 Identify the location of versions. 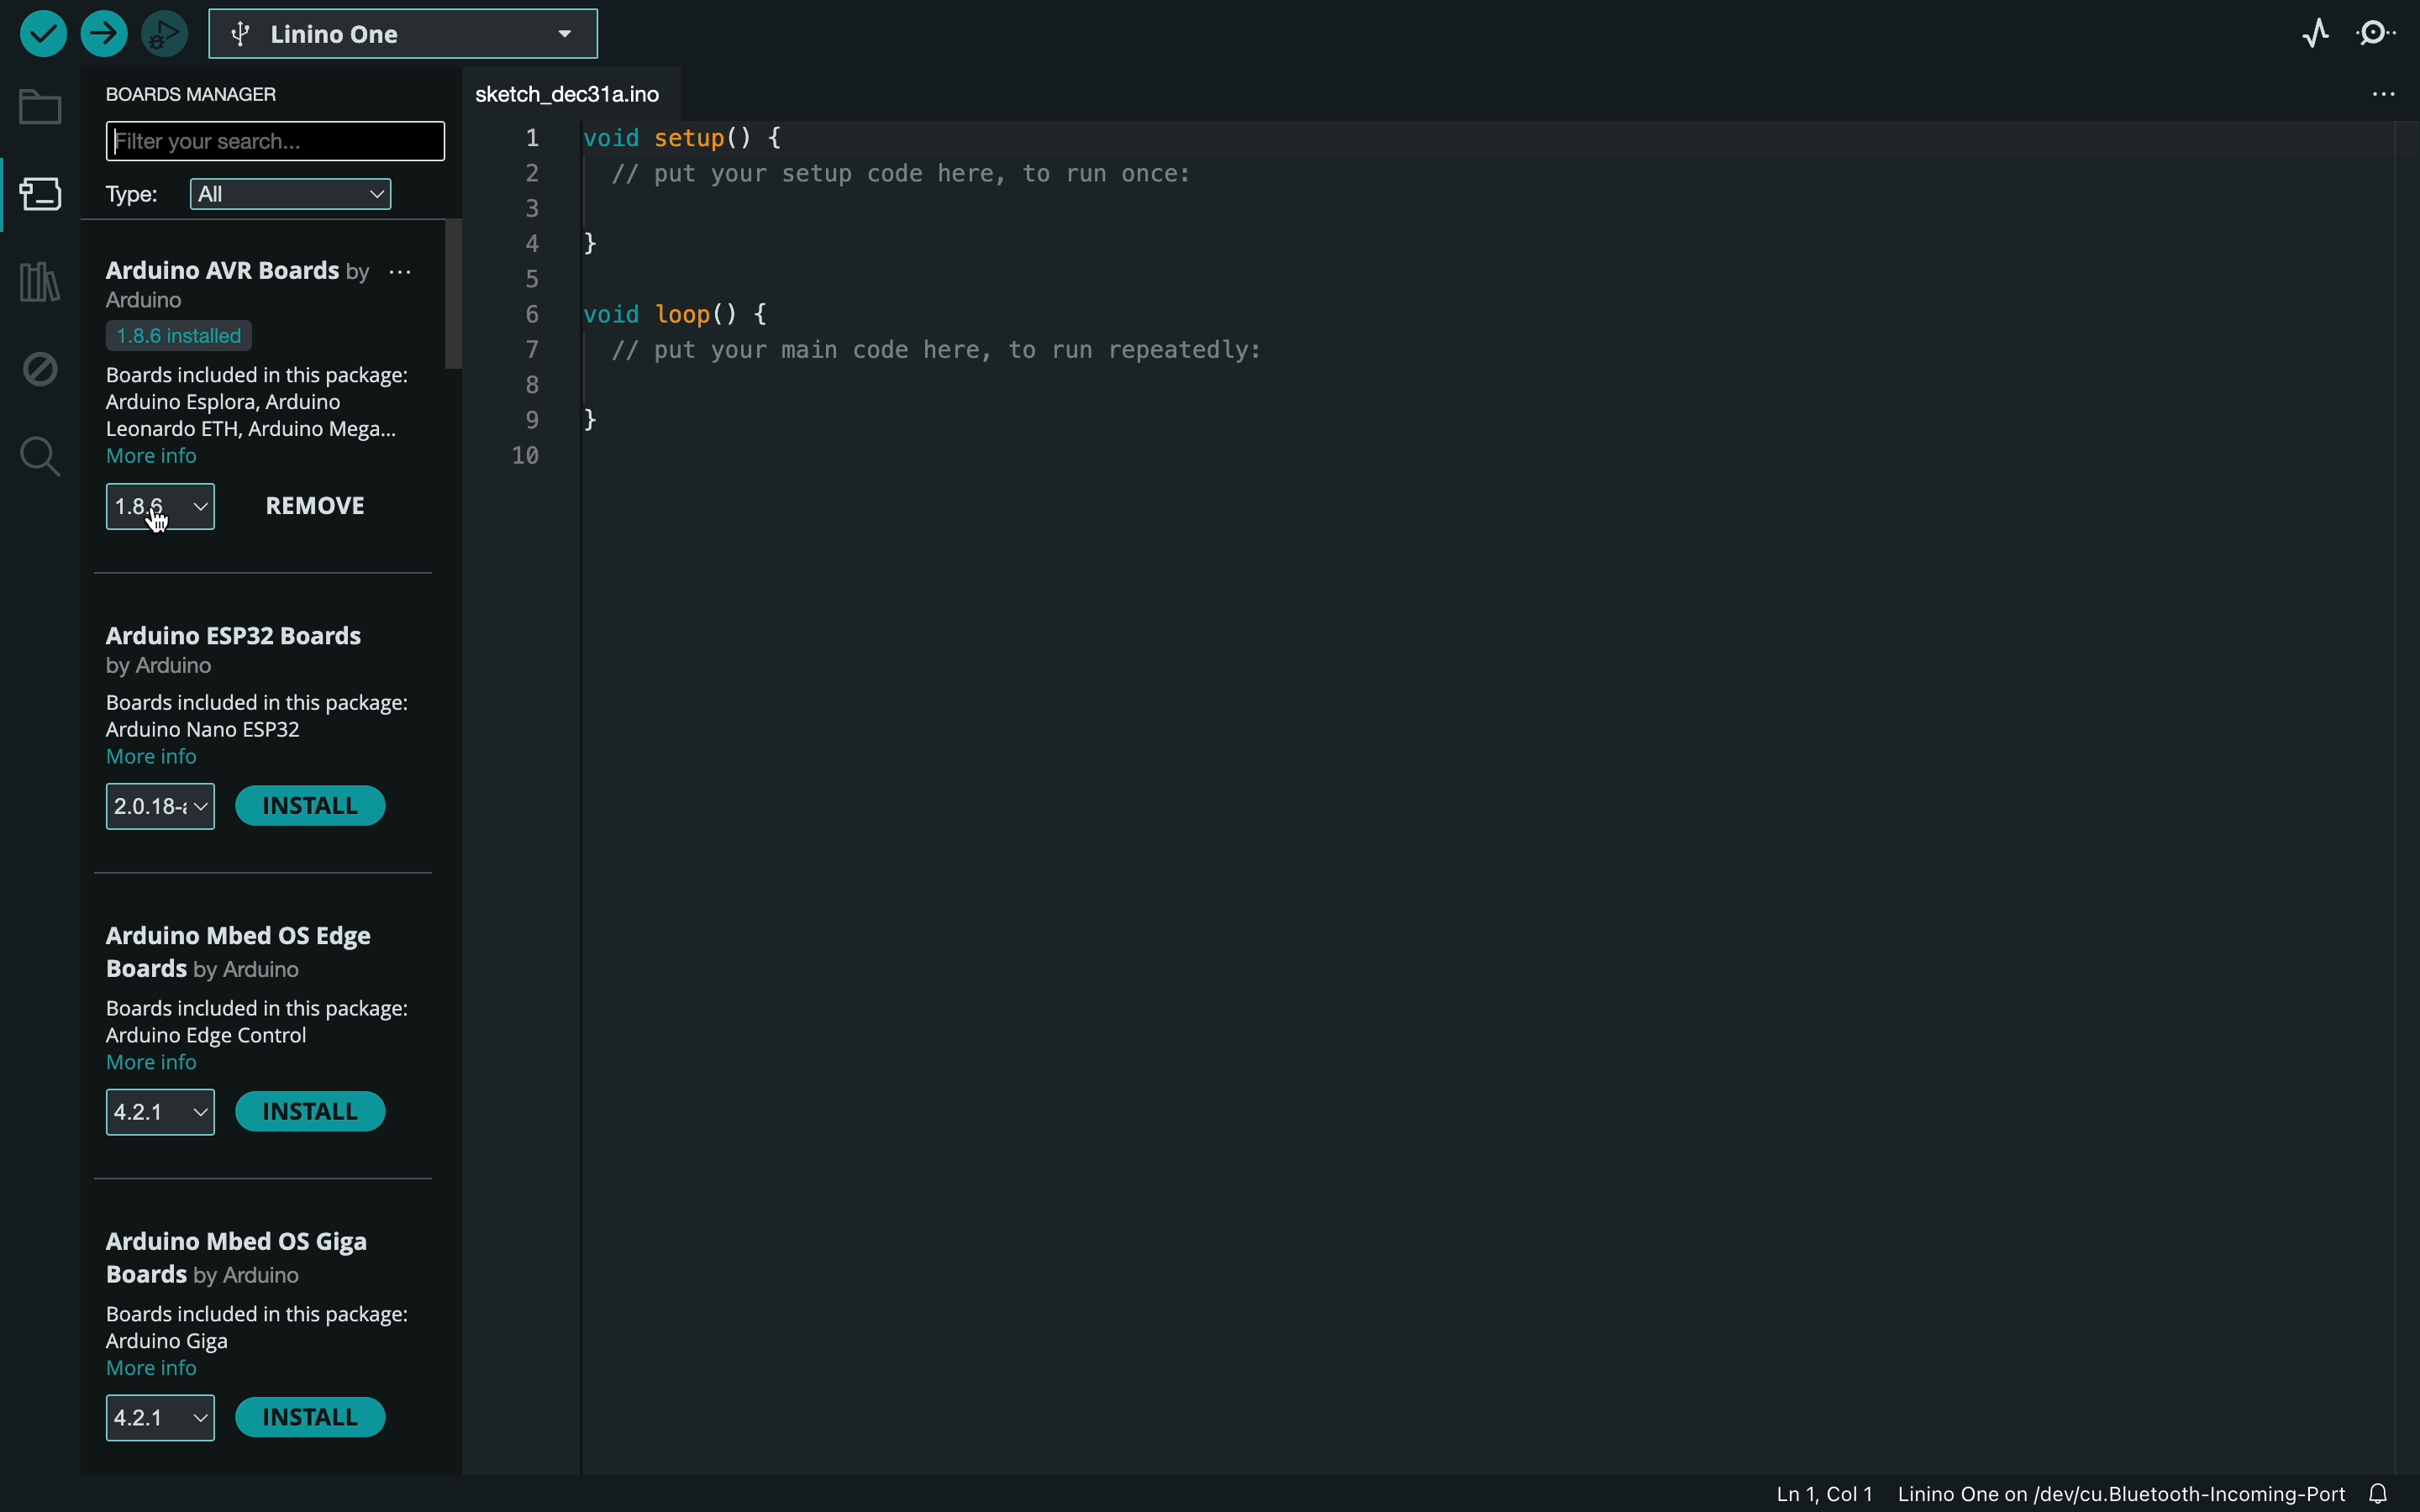
(157, 1111).